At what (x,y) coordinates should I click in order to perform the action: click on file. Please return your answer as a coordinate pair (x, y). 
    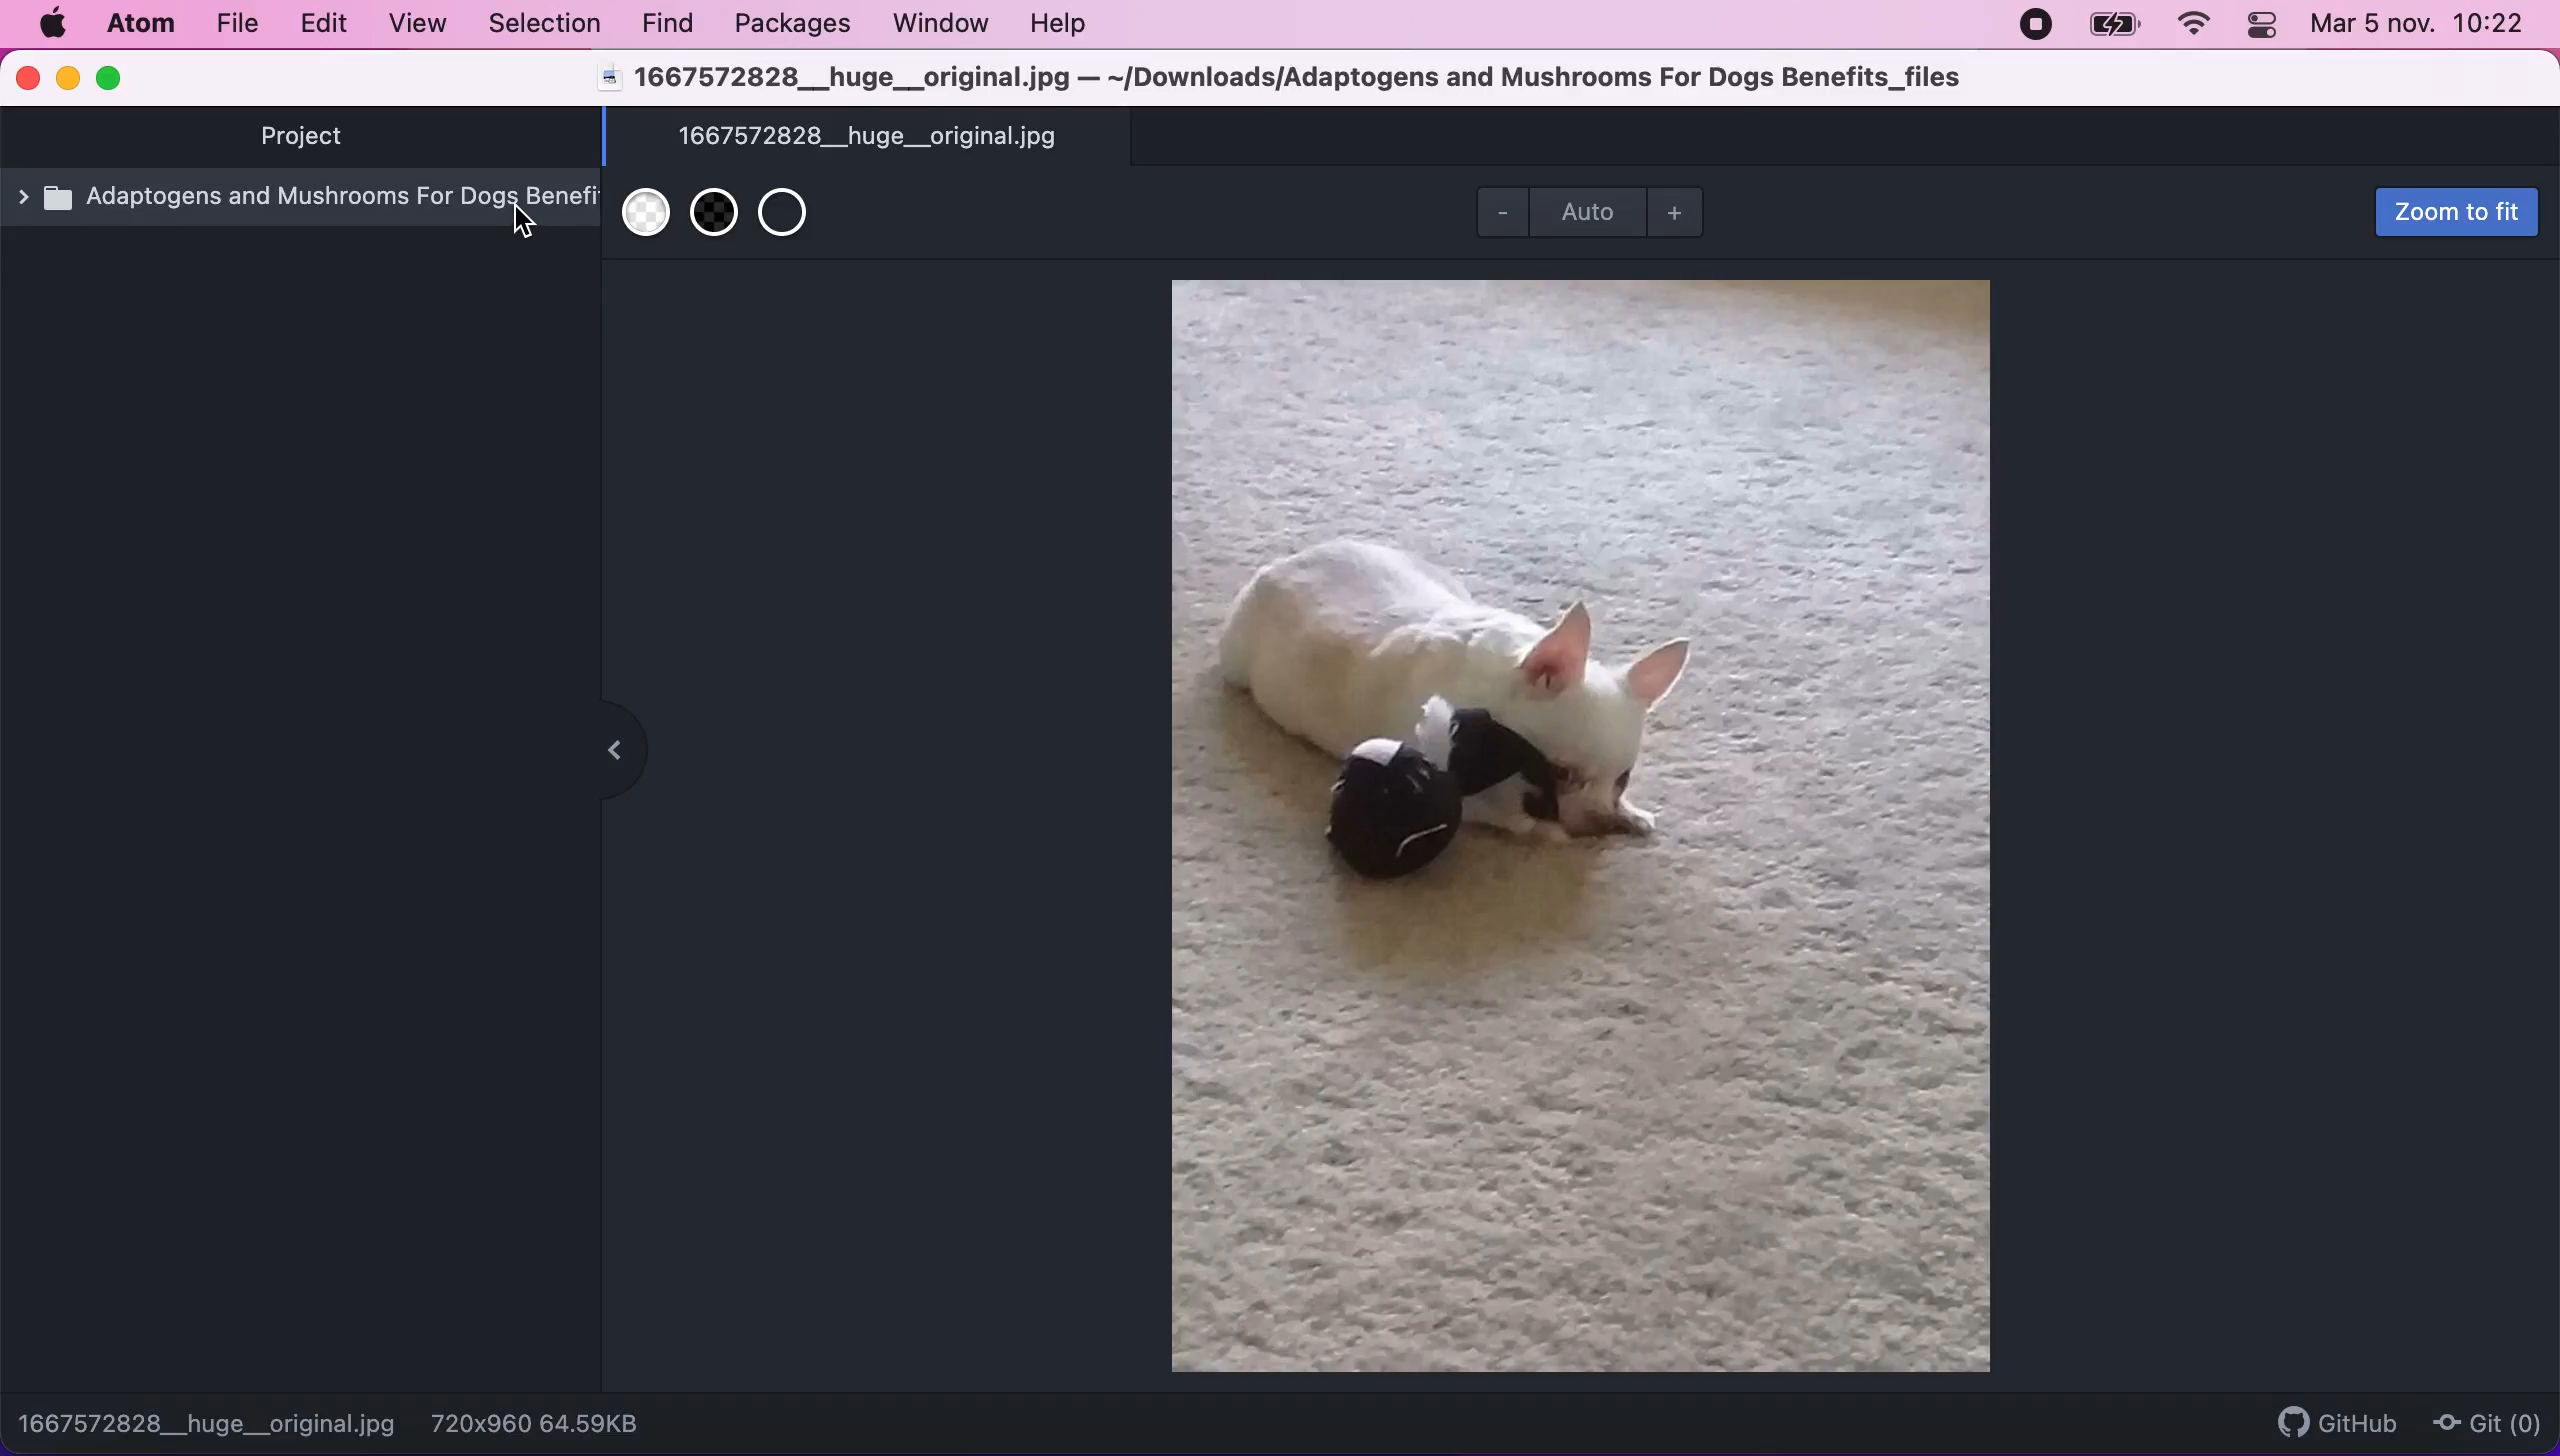
    Looking at the image, I should click on (234, 26).